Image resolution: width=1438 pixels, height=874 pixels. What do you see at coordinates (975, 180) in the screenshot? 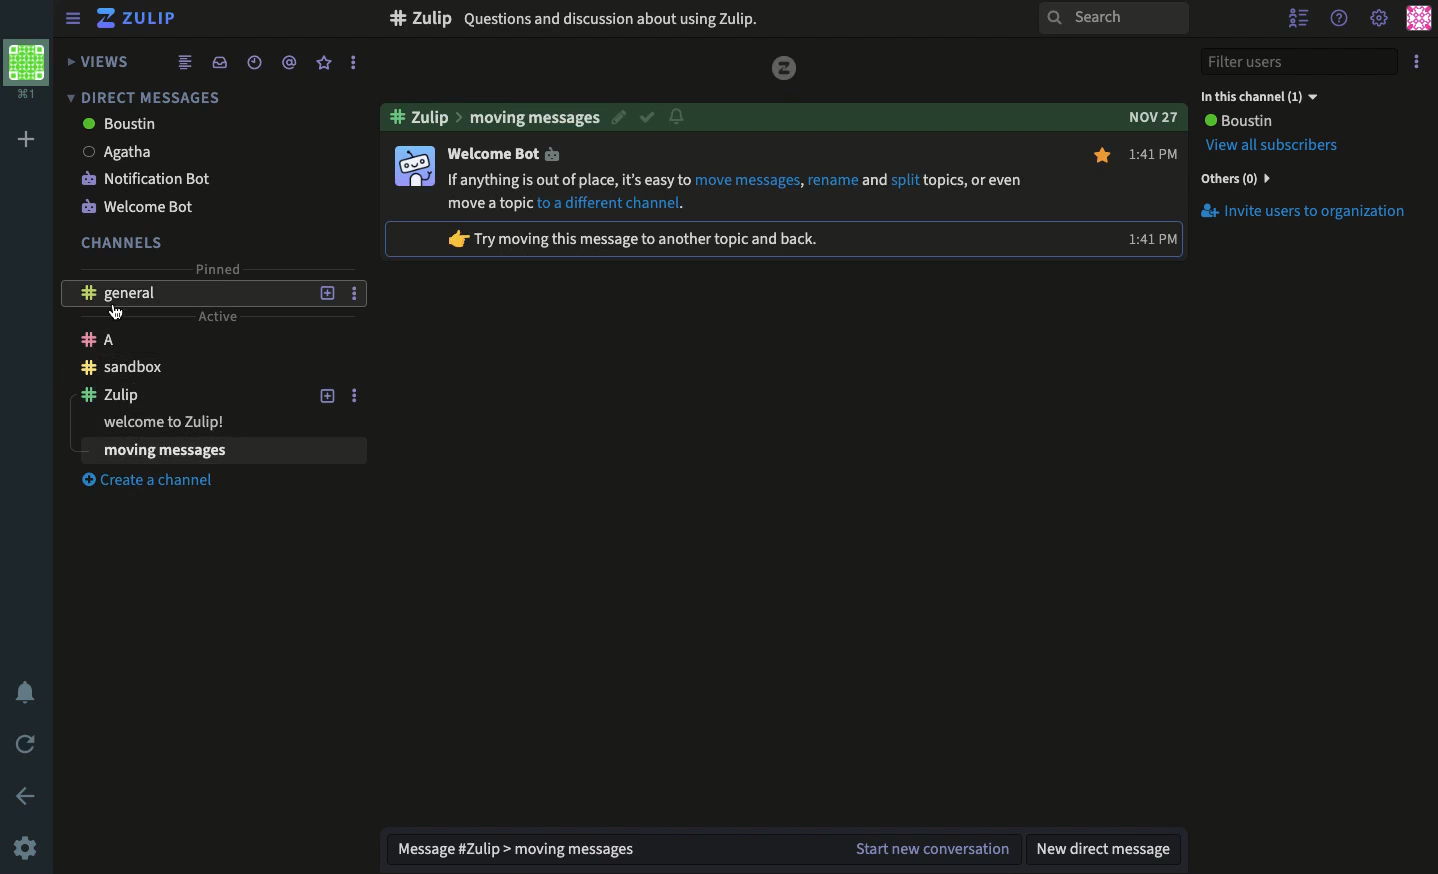
I see `text` at bounding box center [975, 180].